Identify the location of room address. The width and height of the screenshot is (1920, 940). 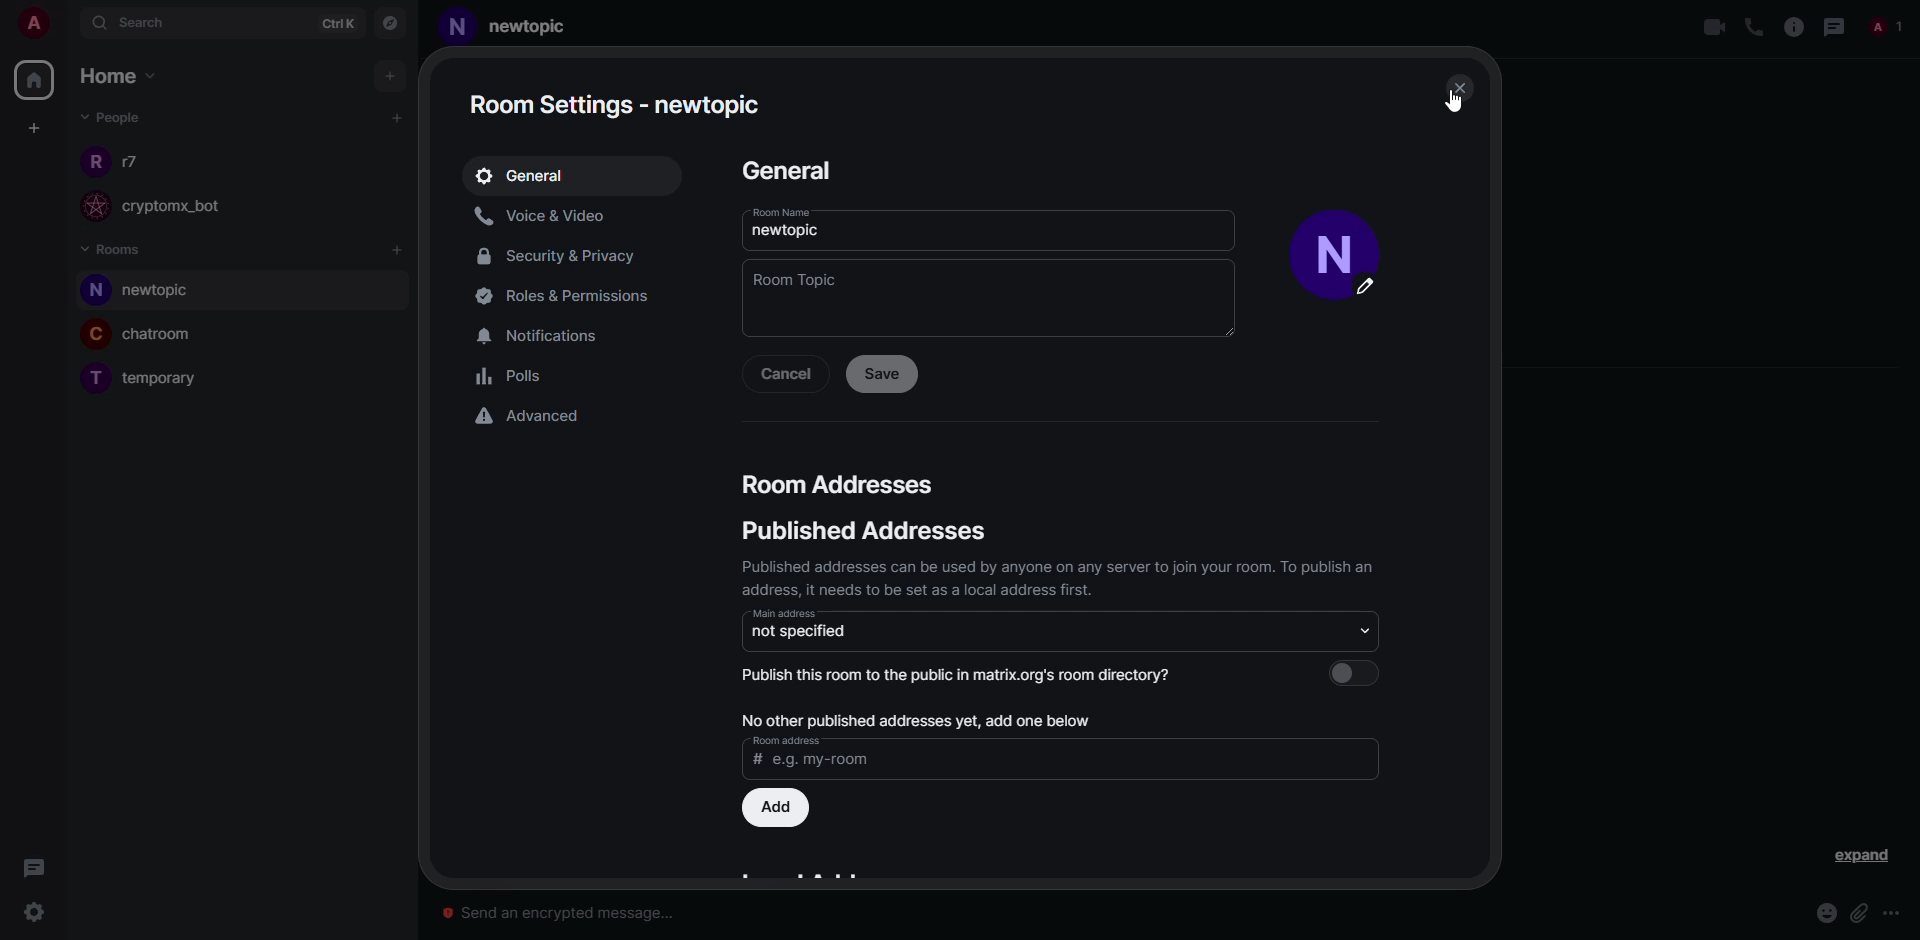
(786, 741).